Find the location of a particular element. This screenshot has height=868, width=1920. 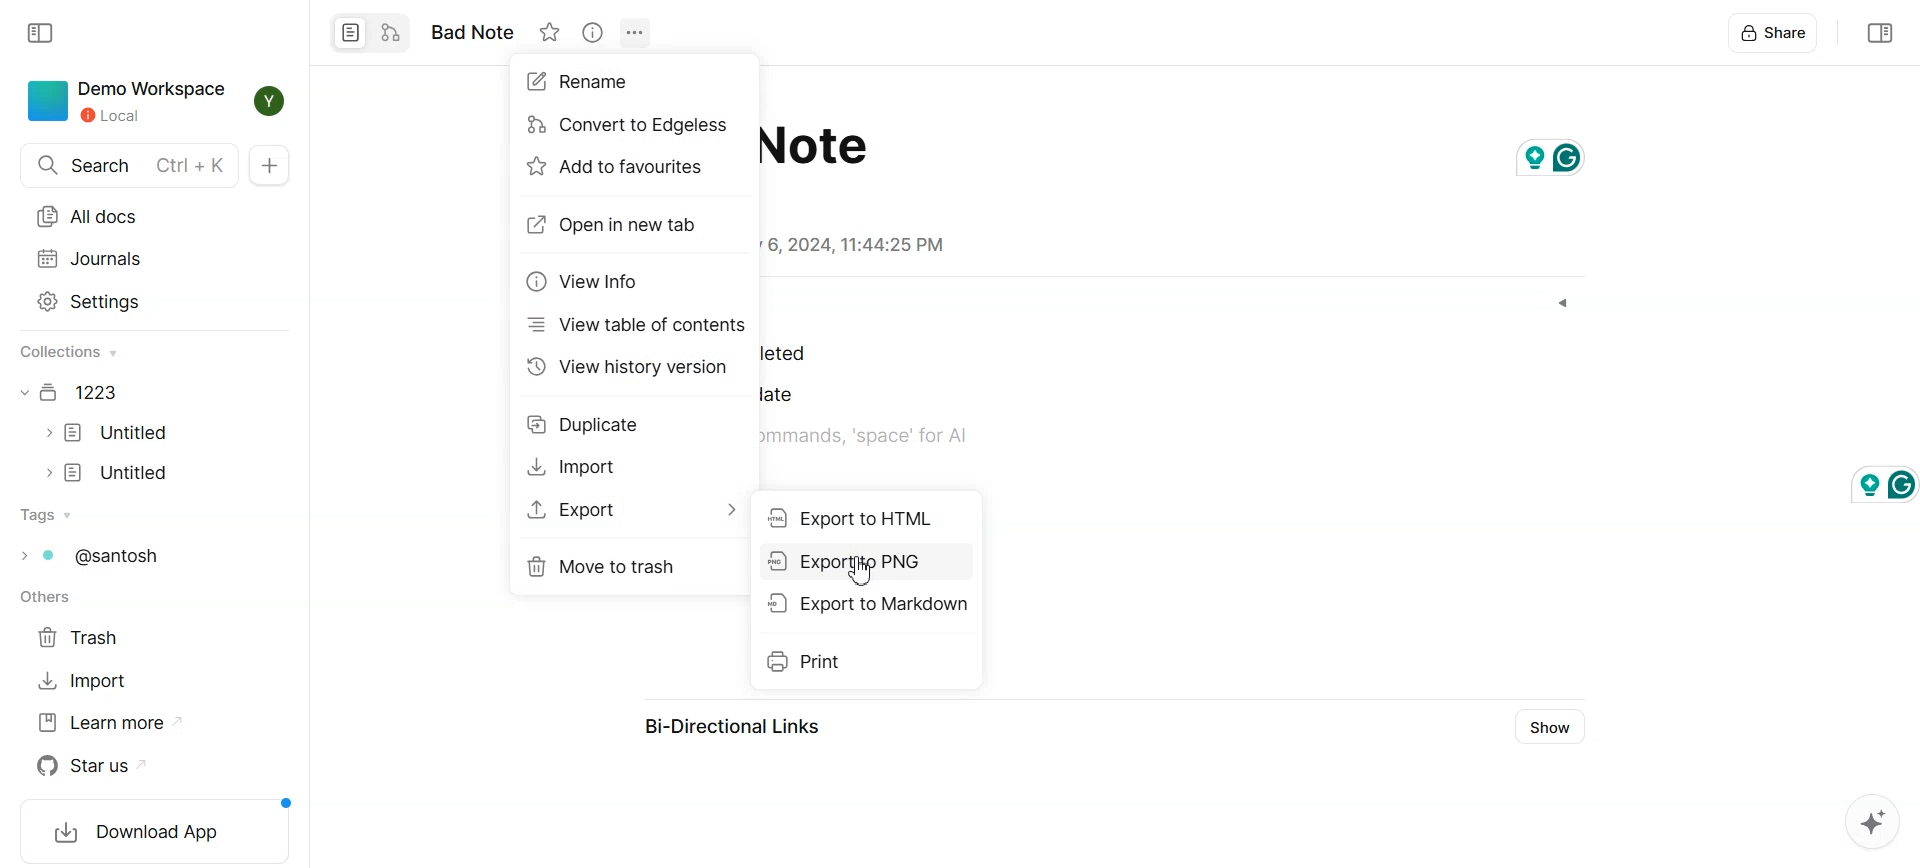

Rename is located at coordinates (592, 82).